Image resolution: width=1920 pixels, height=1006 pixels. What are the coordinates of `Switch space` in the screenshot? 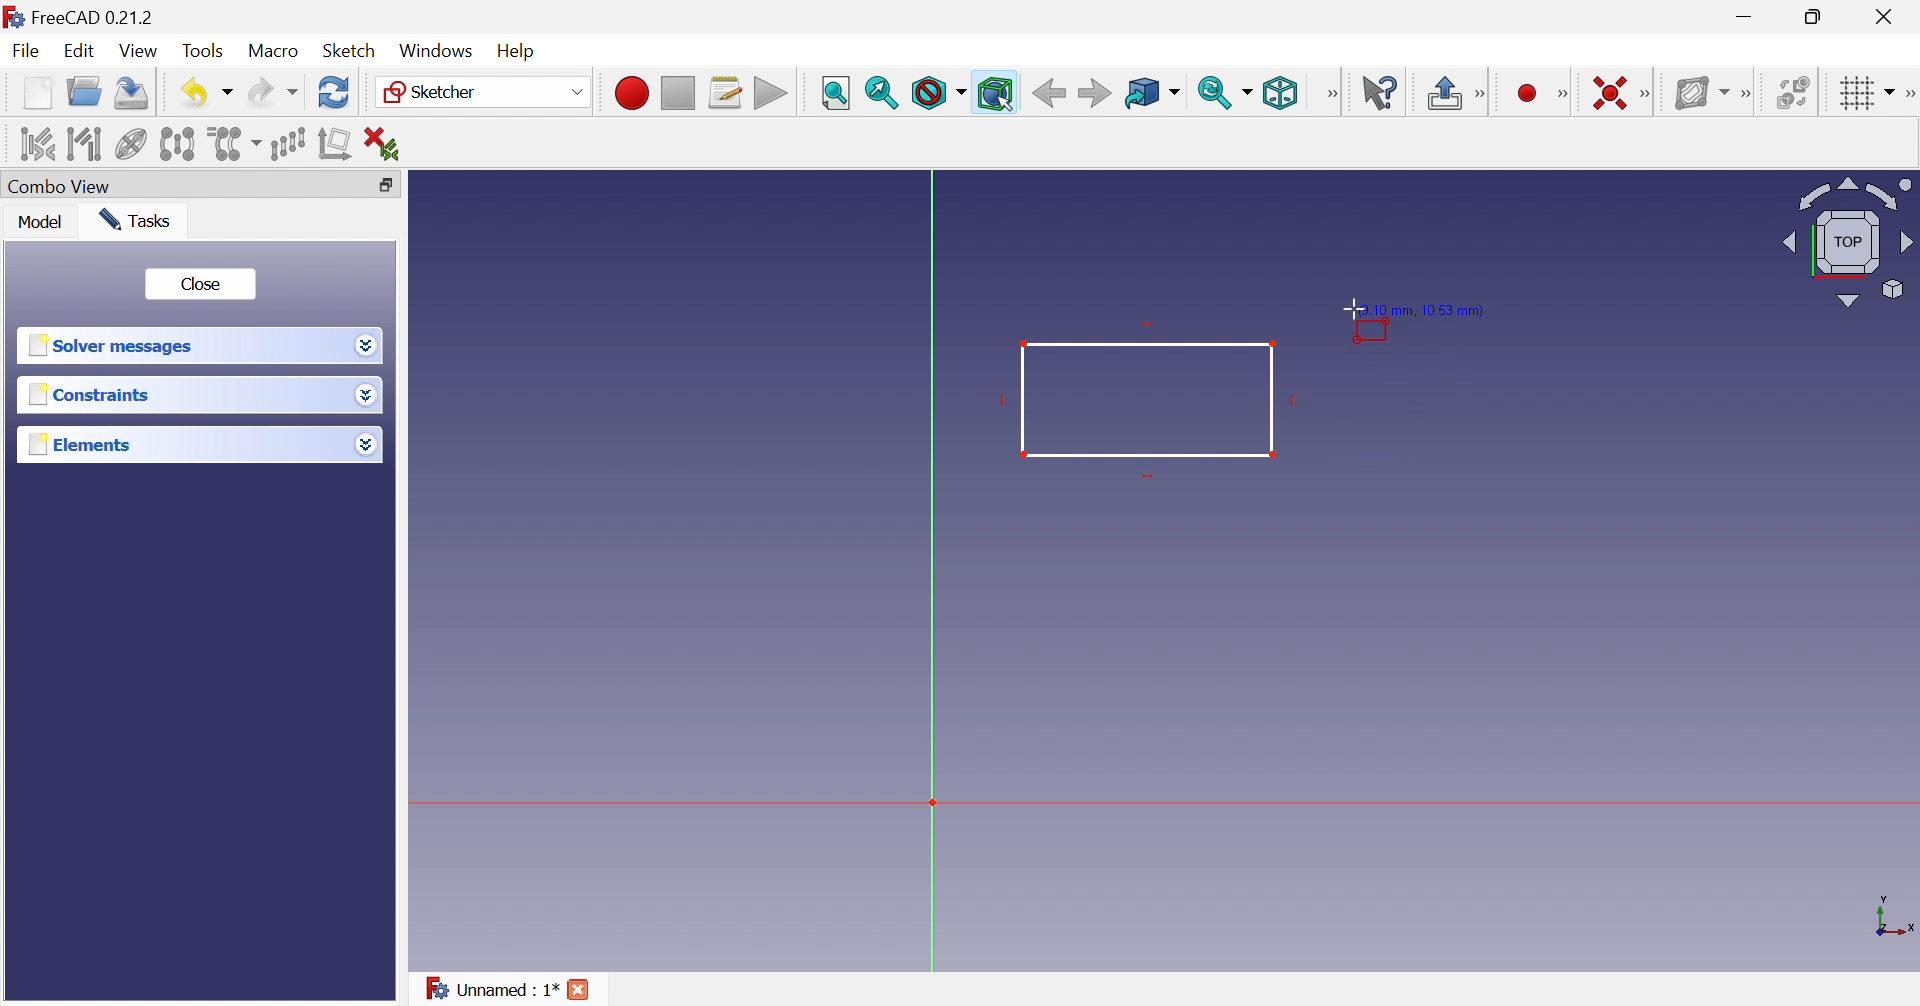 It's located at (1795, 92).